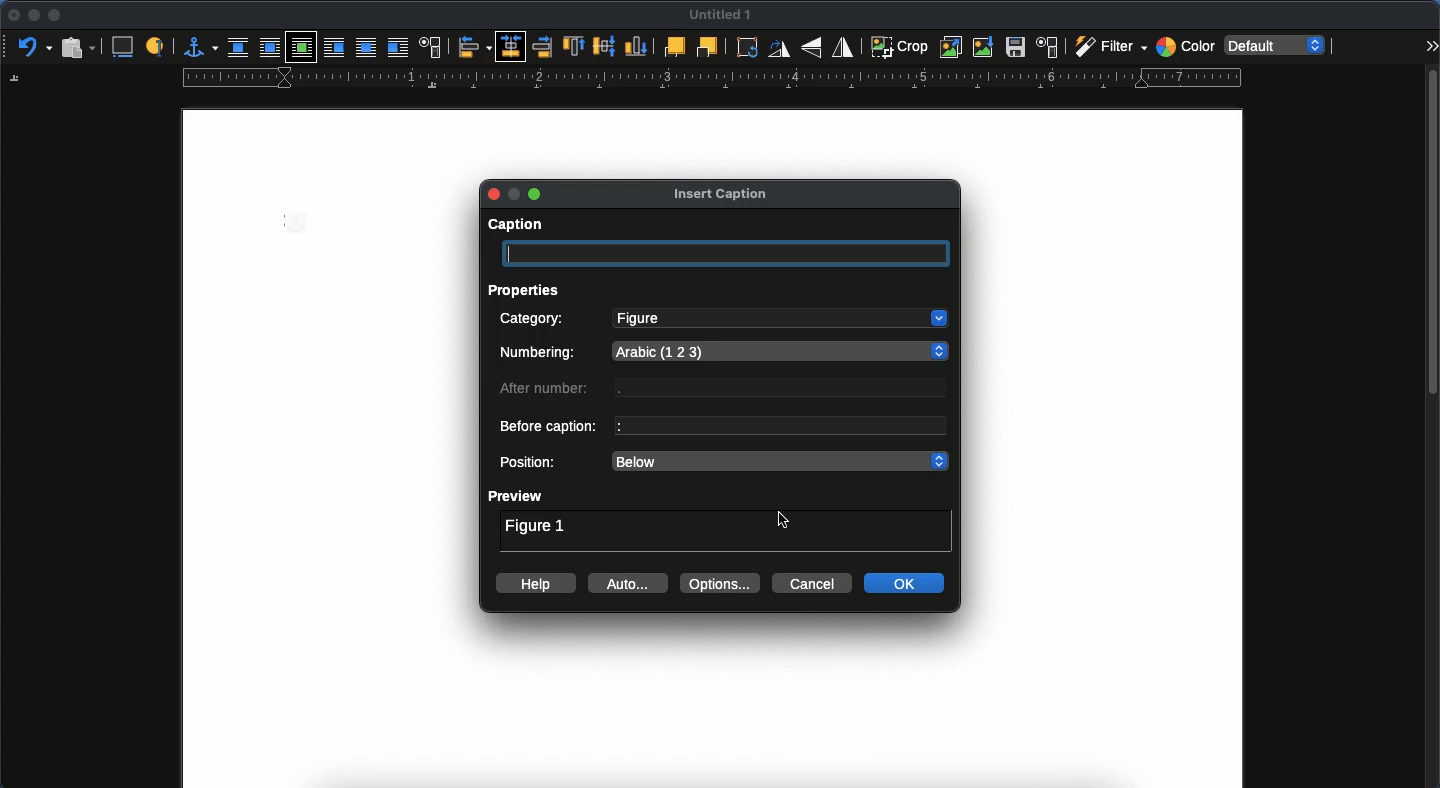 Image resolution: width=1440 pixels, height=788 pixels. I want to click on label to identify an object , so click(157, 45).